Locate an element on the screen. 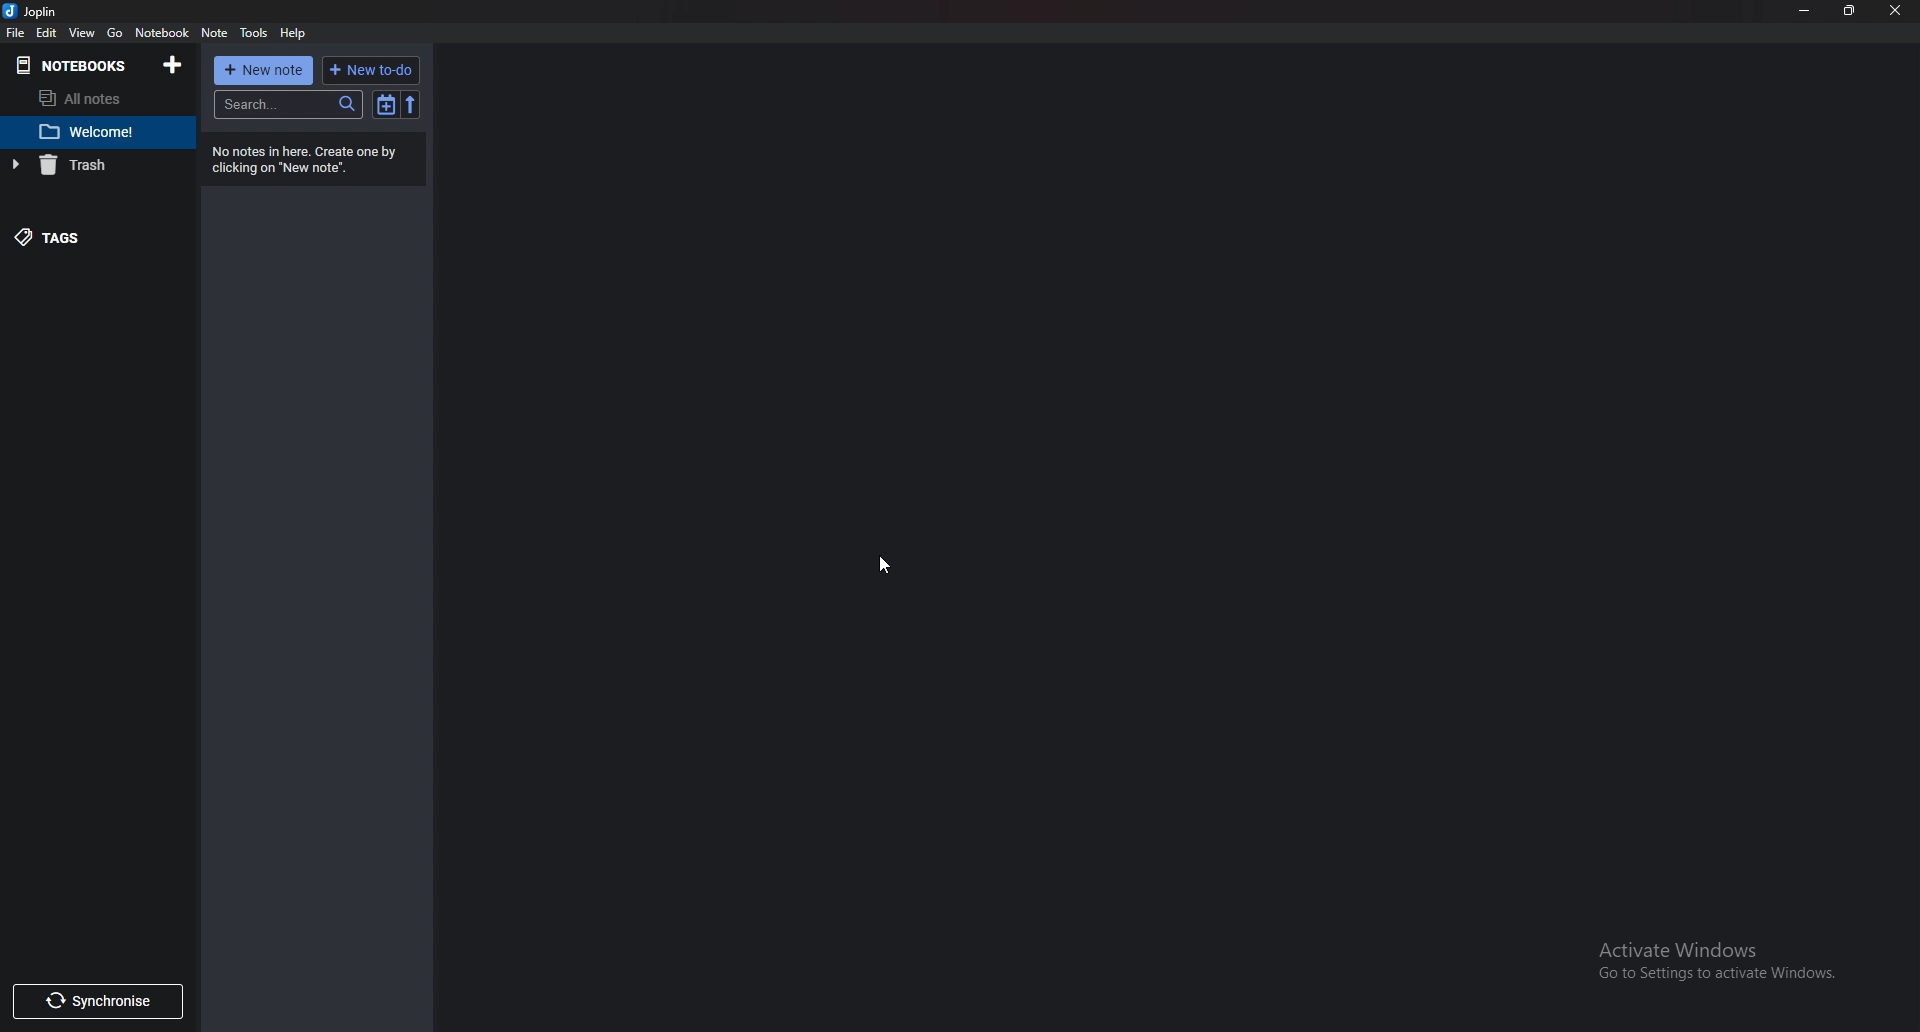 The width and height of the screenshot is (1920, 1032). note is located at coordinates (214, 34).